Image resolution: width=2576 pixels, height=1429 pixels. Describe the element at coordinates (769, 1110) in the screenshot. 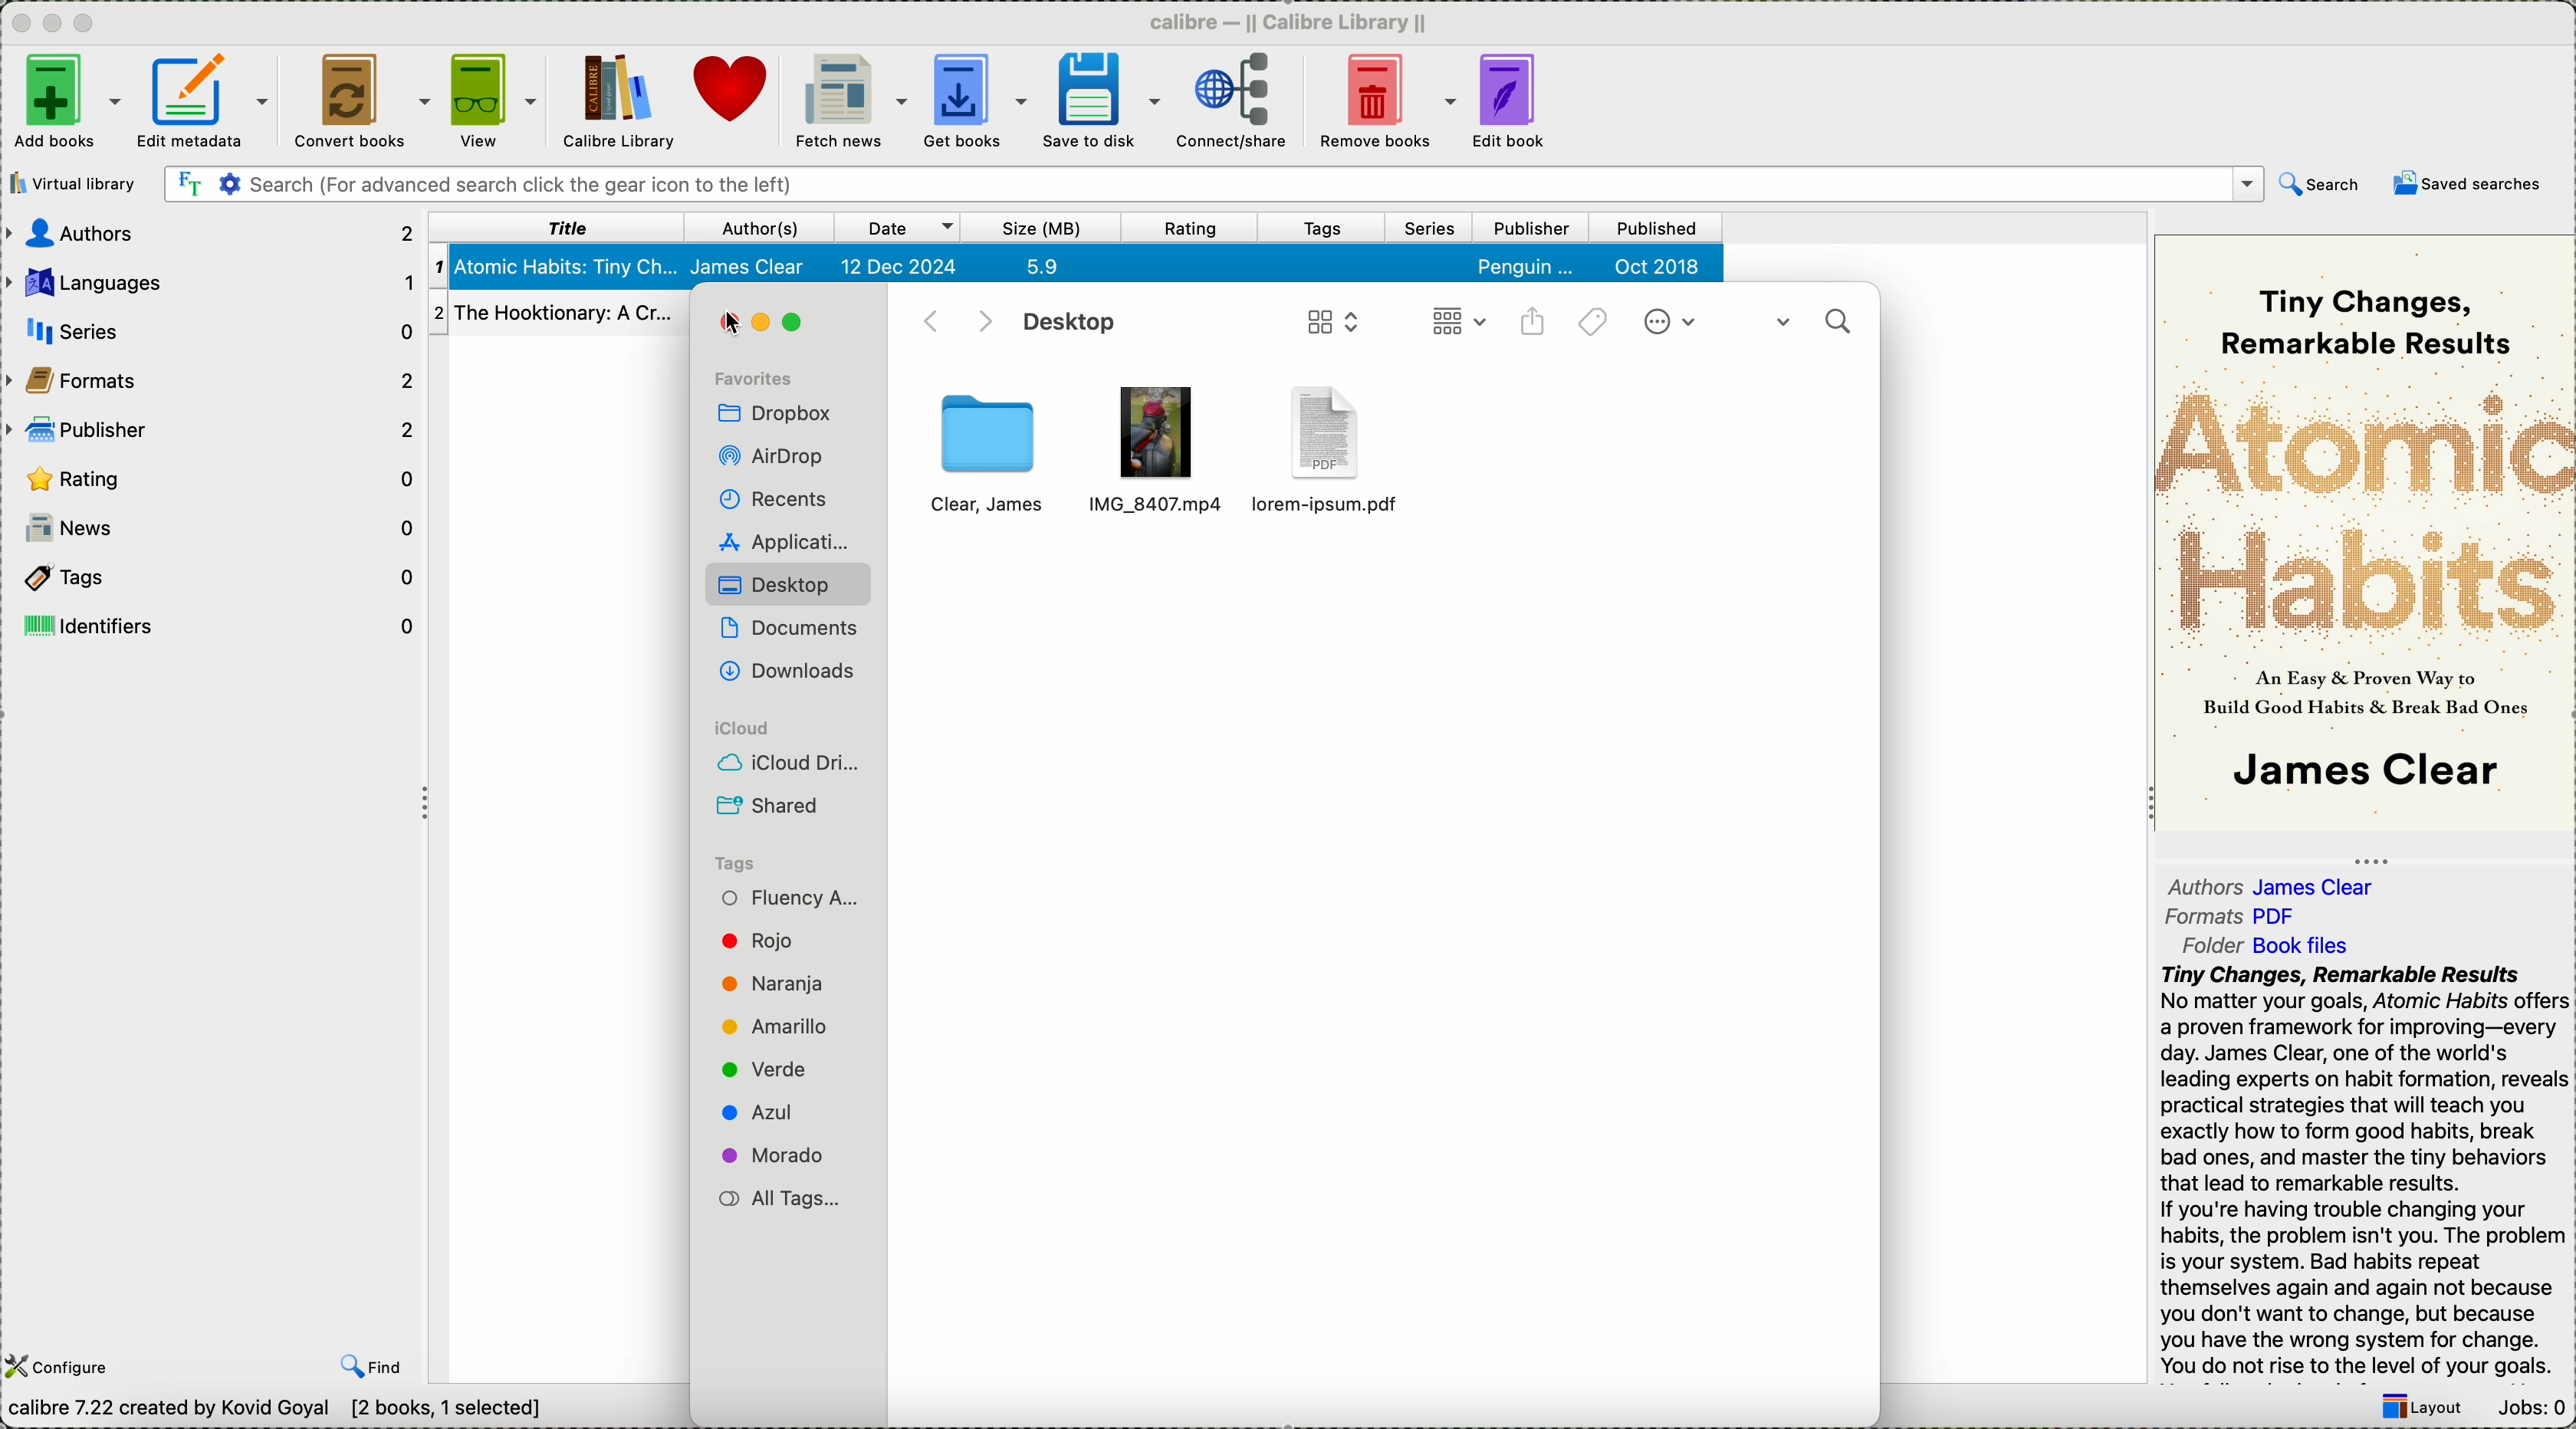

I see `tag` at that location.